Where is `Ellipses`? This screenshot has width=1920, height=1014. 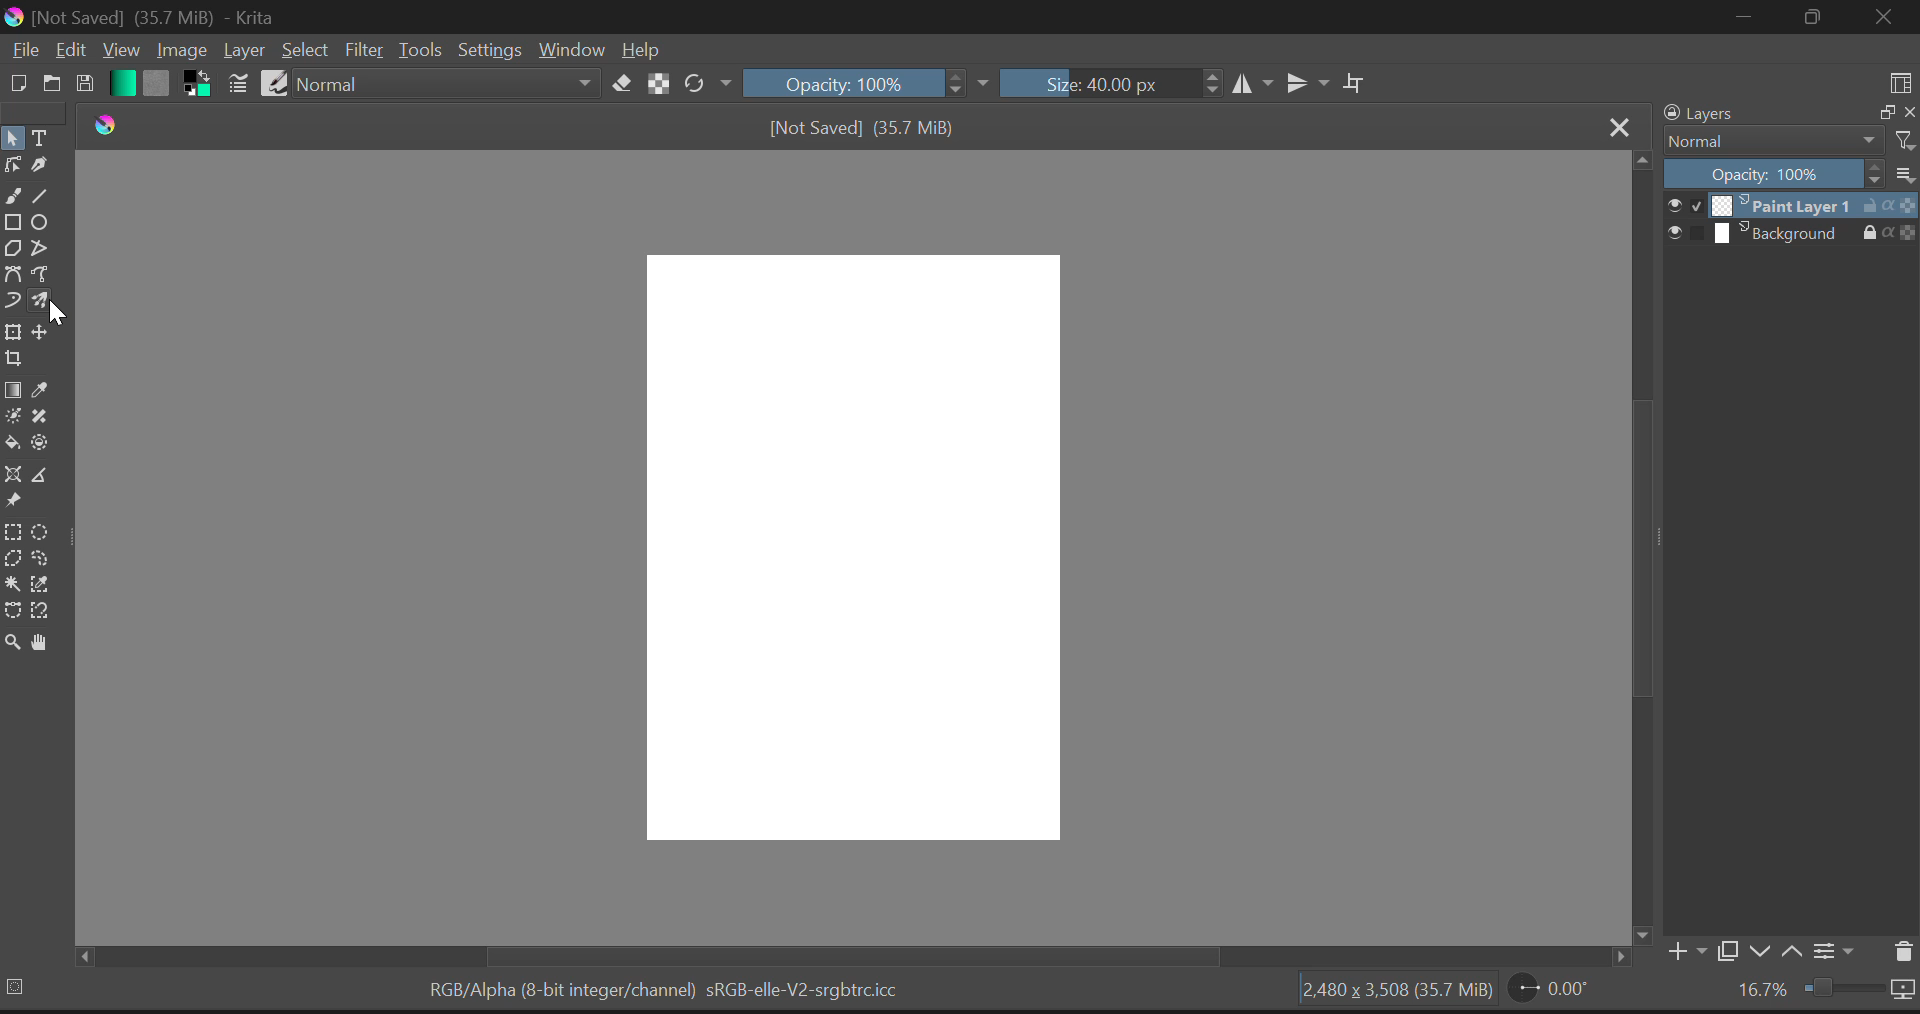
Ellipses is located at coordinates (43, 222).